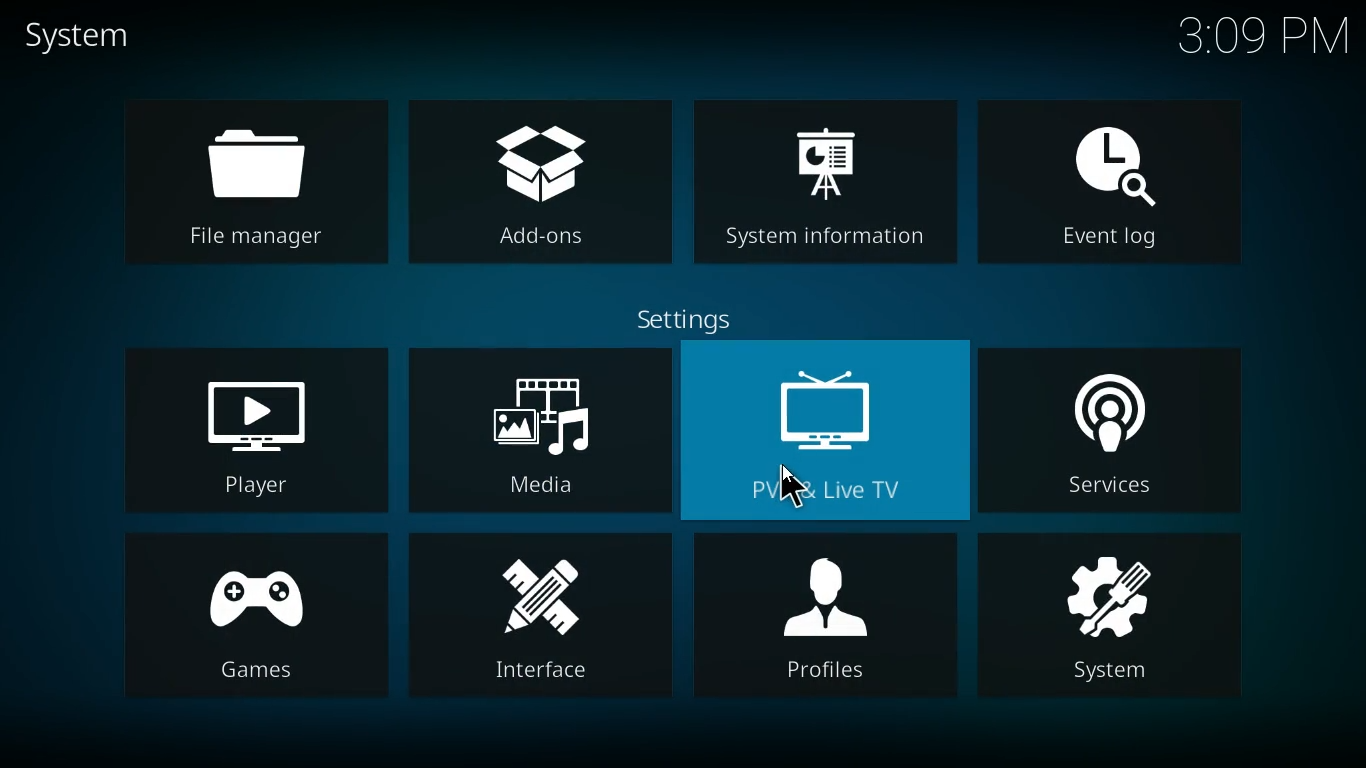 This screenshot has height=768, width=1366. Describe the element at coordinates (1118, 186) in the screenshot. I see `event log` at that location.